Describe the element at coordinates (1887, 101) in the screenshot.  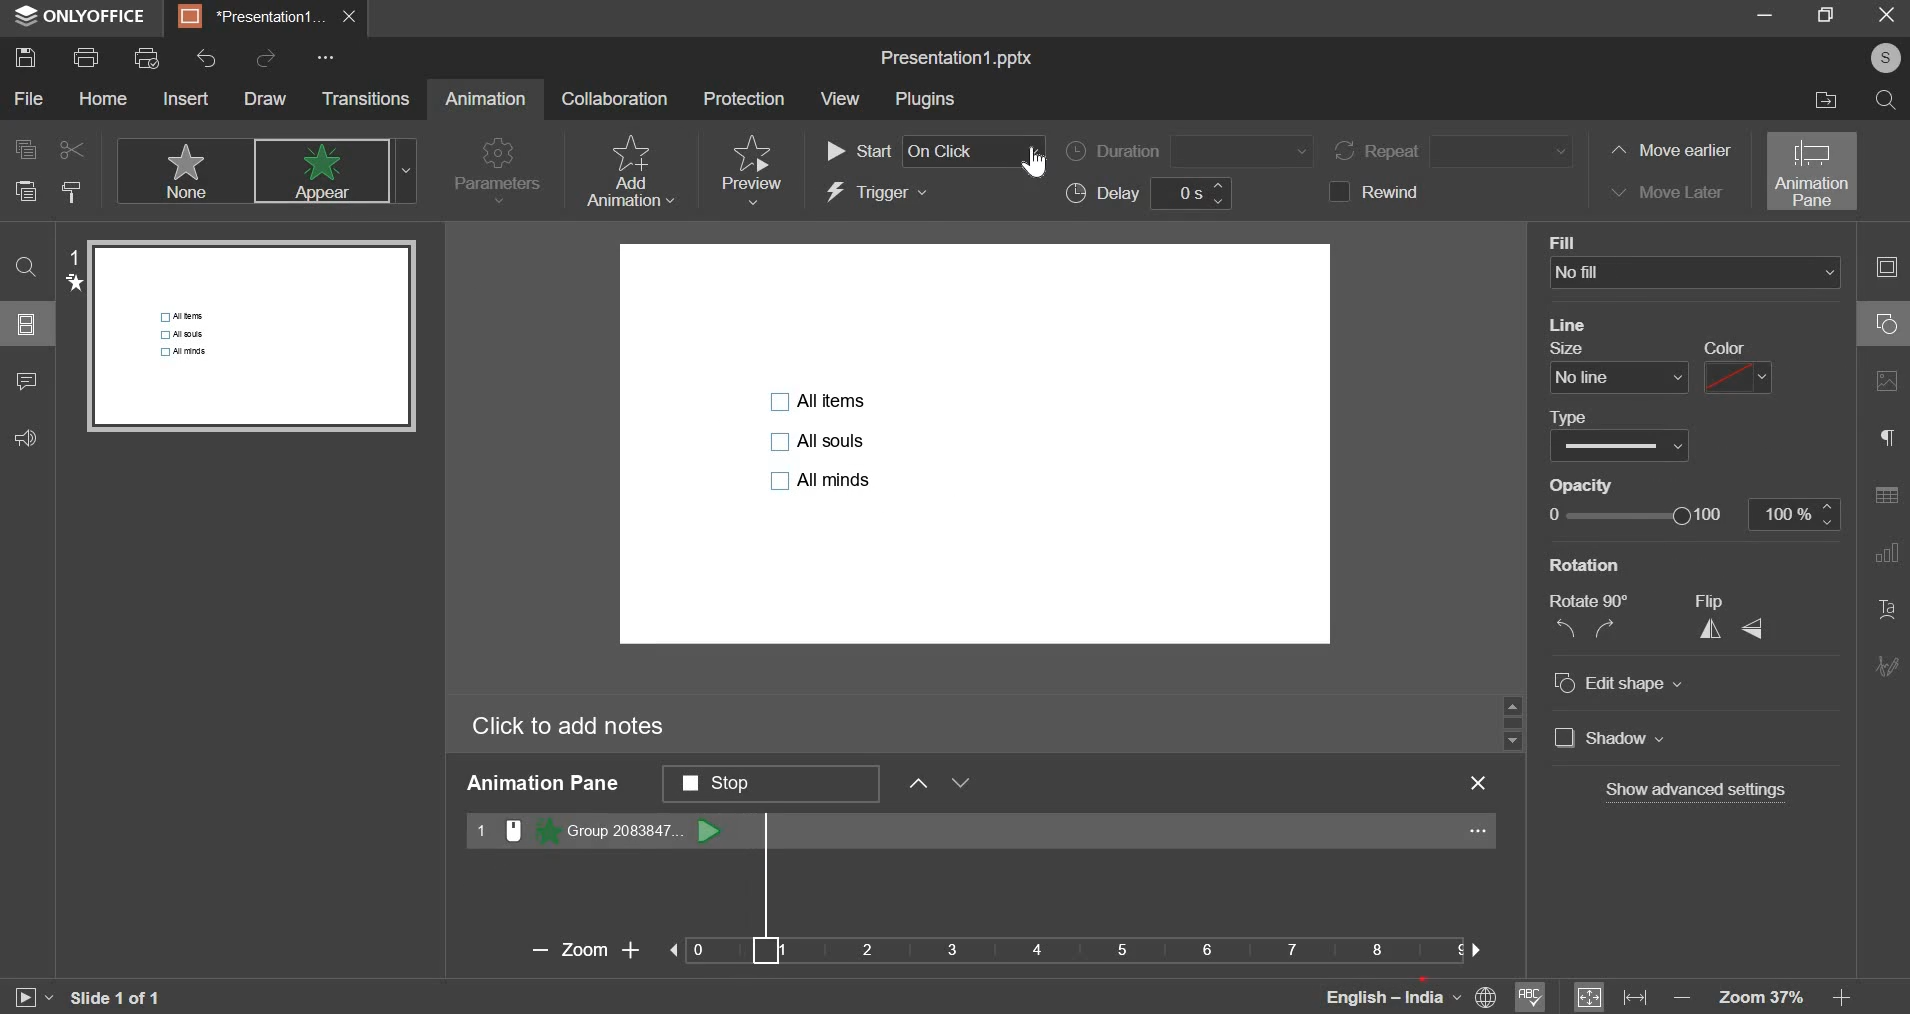
I see `search` at that location.